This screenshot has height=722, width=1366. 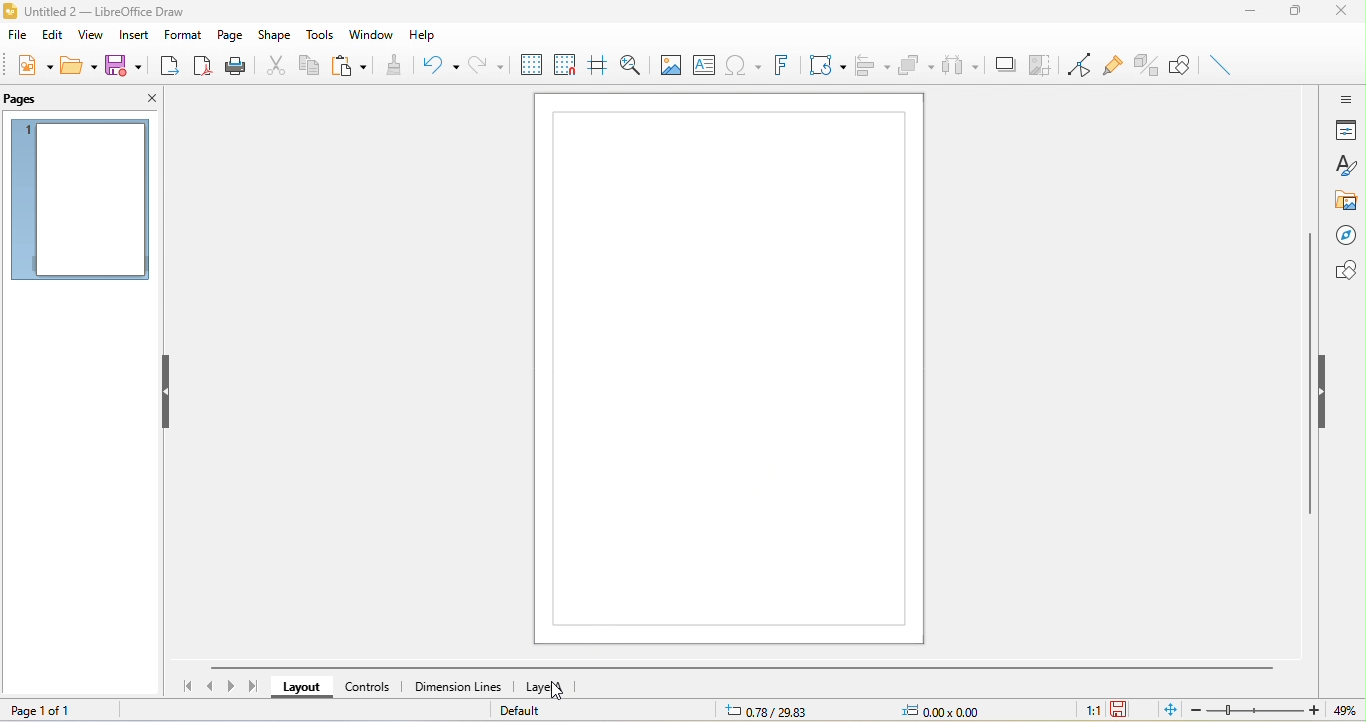 What do you see at coordinates (61, 711) in the screenshot?
I see `page 1 of 1` at bounding box center [61, 711].